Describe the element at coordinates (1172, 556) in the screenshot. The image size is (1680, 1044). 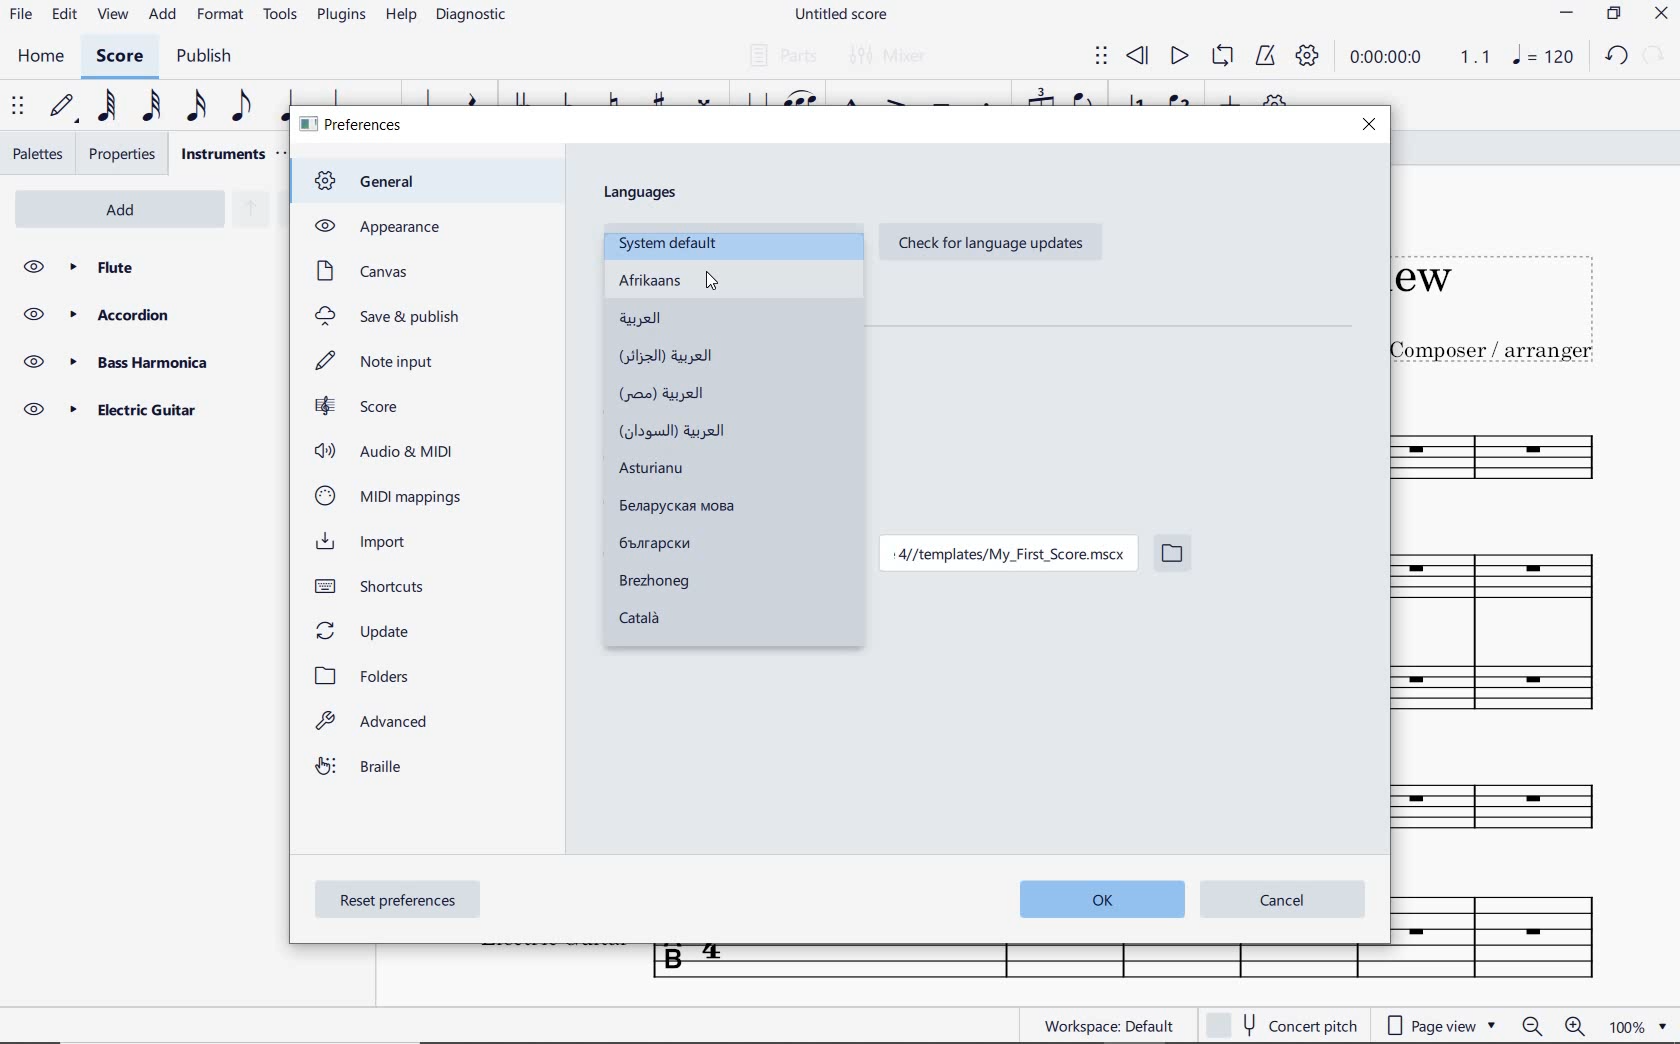
I see `open folder` at that location.